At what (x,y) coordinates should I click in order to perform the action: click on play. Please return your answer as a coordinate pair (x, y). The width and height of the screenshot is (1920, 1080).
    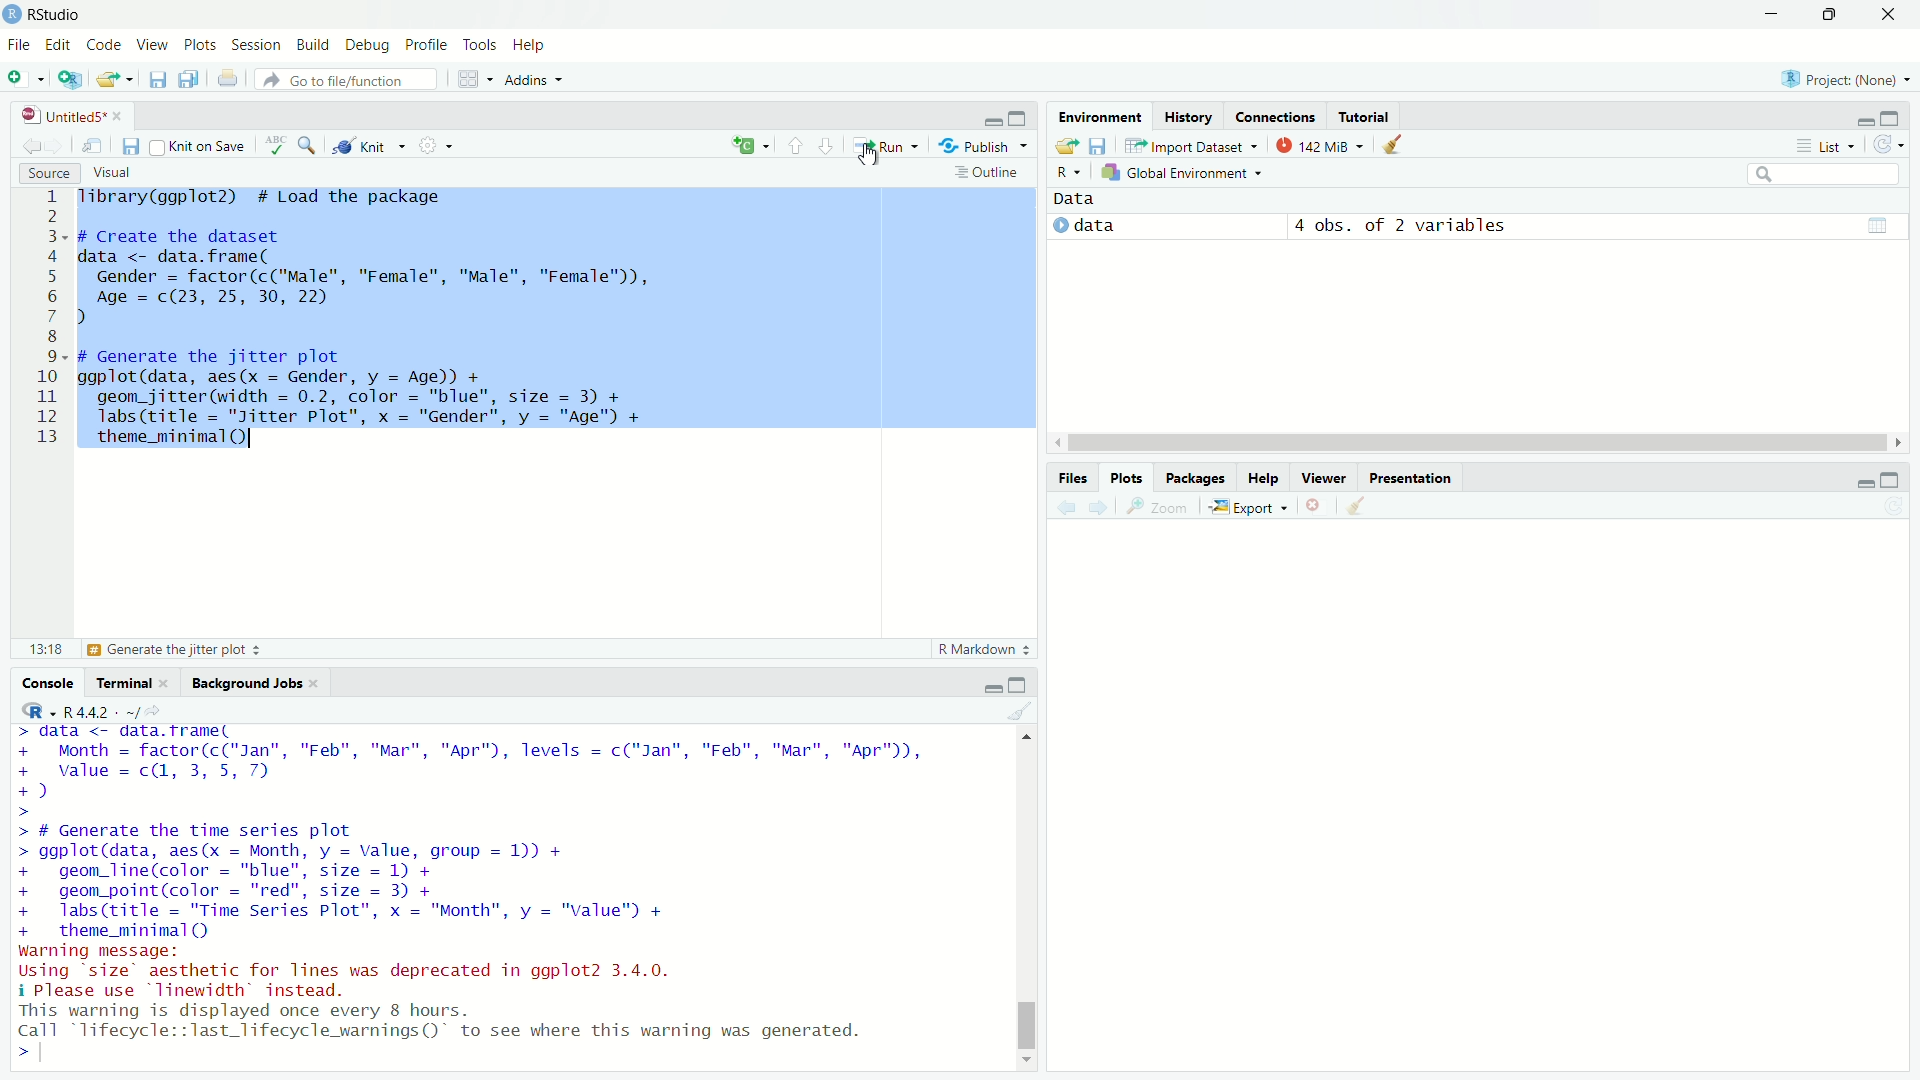
    Looking at the image, I should click on (1062, 223).